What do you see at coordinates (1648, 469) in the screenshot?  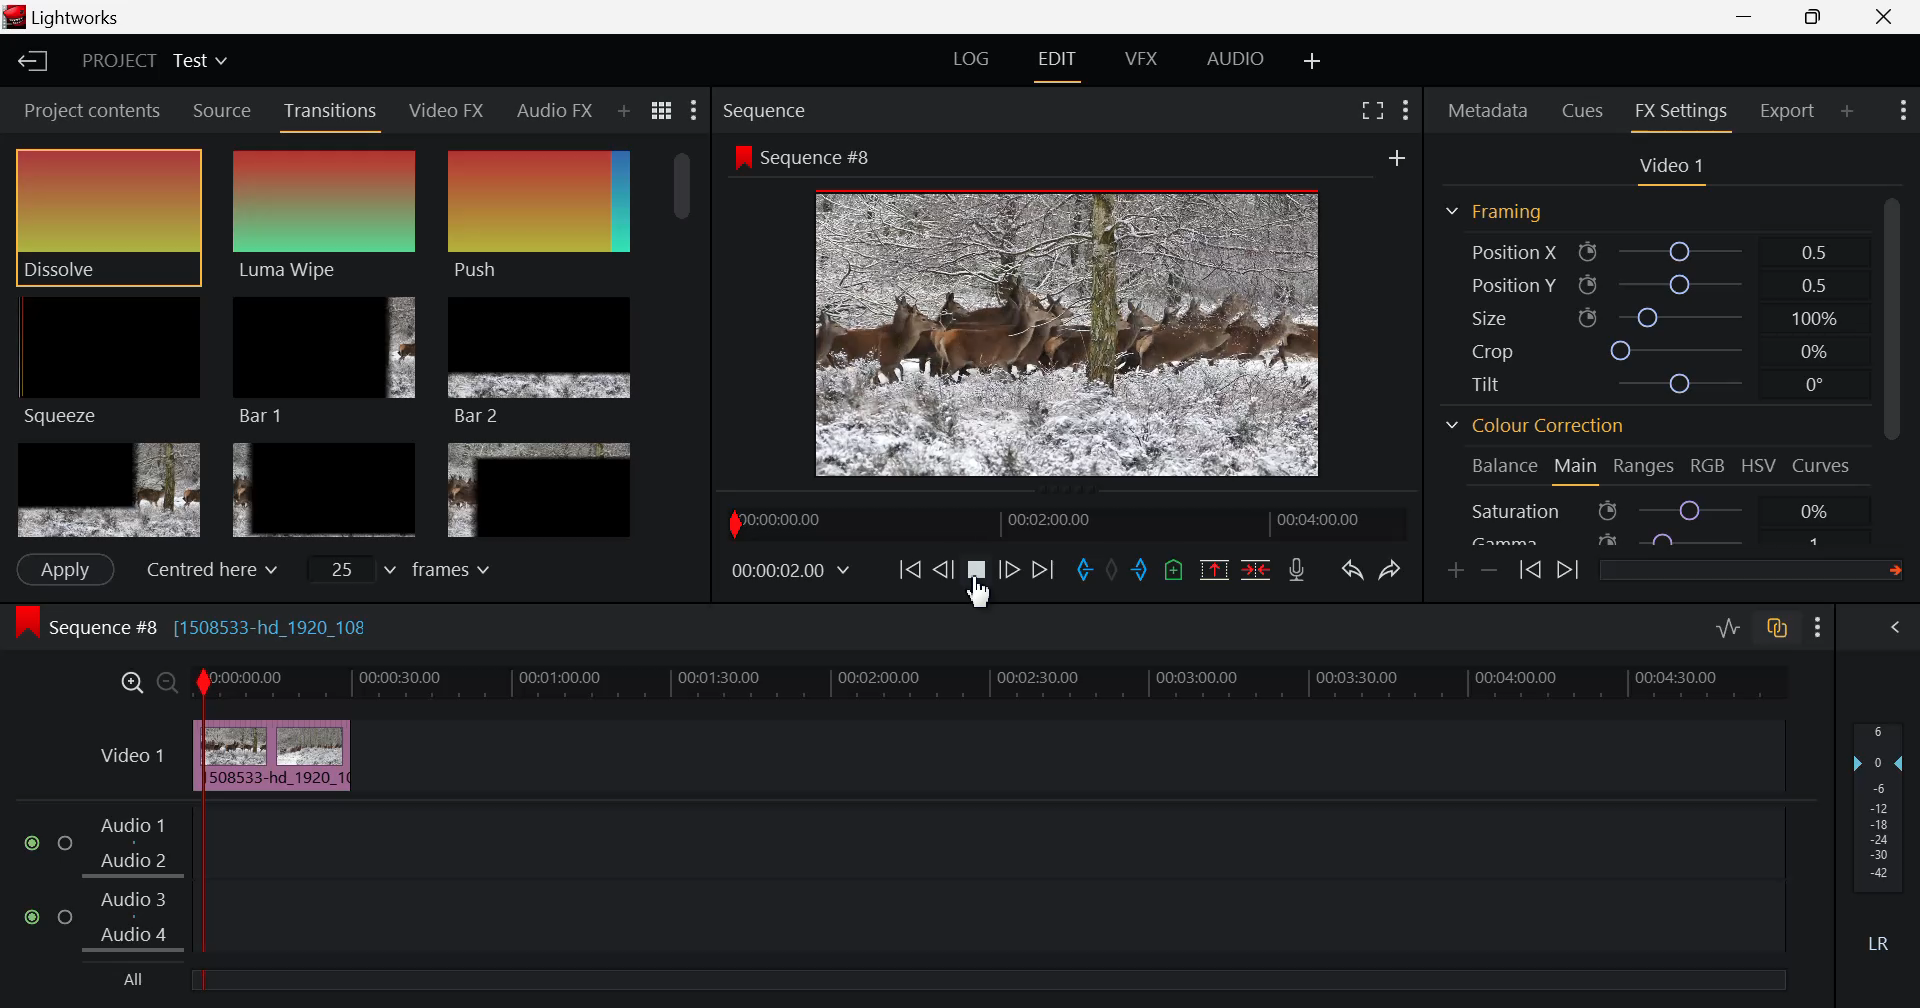 I see `Ranges` at bounding box center [1648, 469].